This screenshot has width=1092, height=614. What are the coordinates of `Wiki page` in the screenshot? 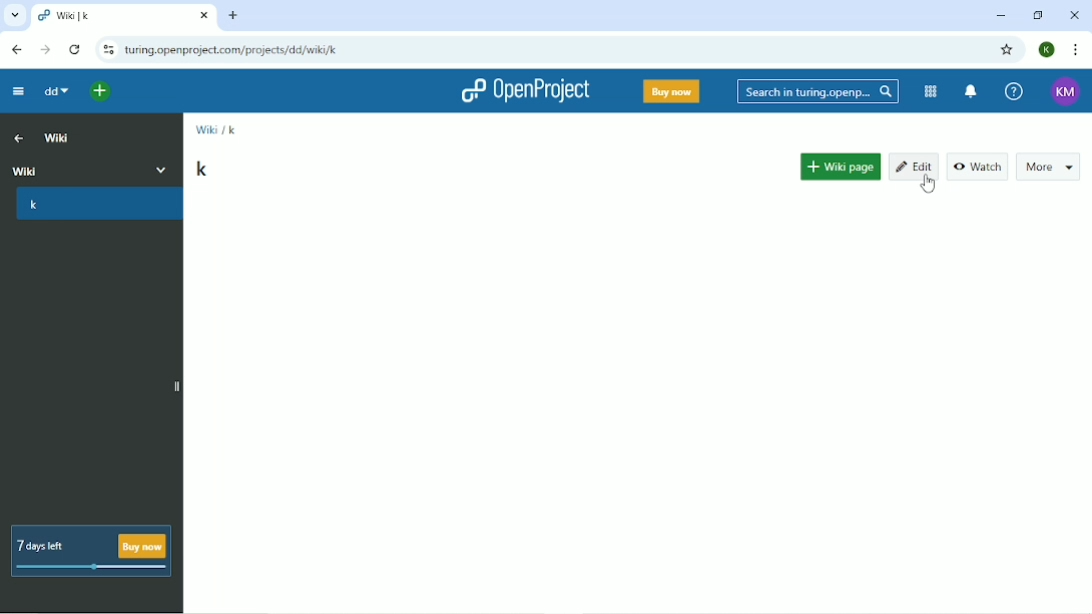 It's located at (836, 173).